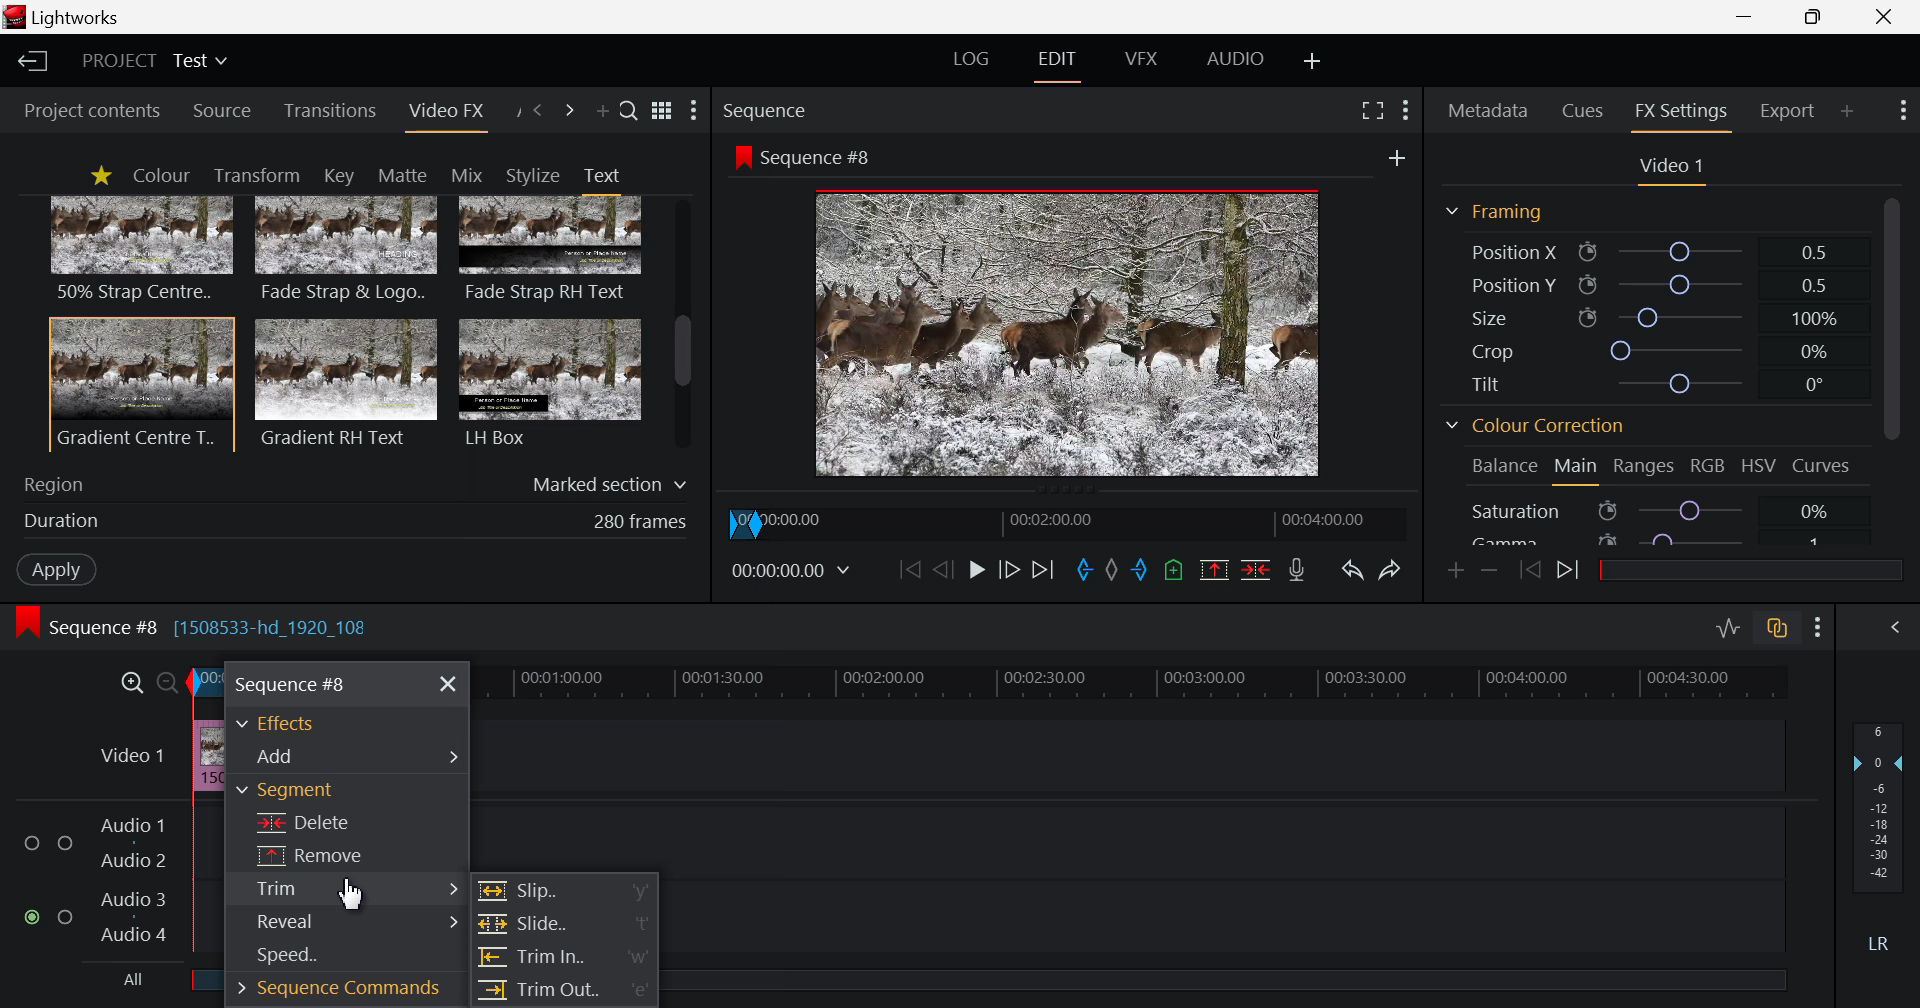 The height and width of the screenshot is (1008, 1920). Describe the element at coordinates (1352, 570) in the screenshot. I see `Undo` at that location.